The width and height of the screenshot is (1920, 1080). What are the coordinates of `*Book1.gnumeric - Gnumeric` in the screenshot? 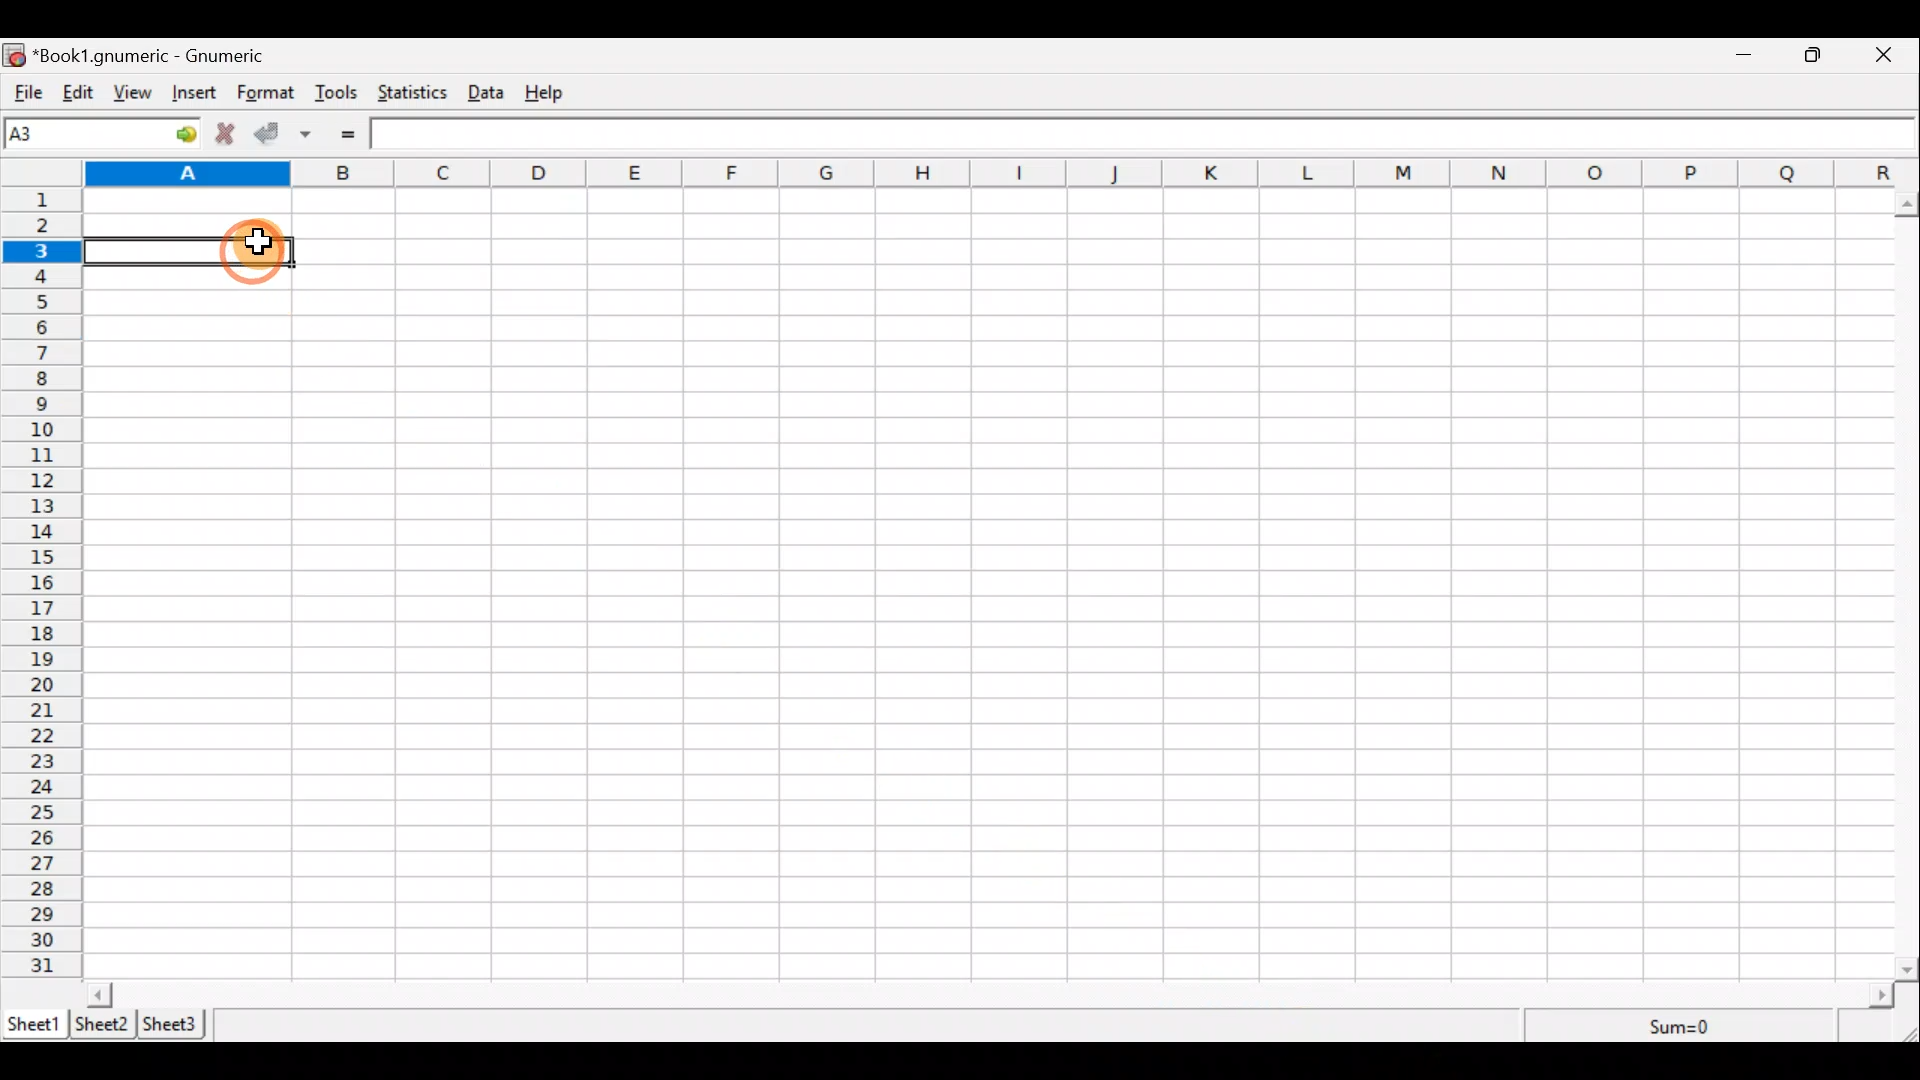 It's located at (155, 54).